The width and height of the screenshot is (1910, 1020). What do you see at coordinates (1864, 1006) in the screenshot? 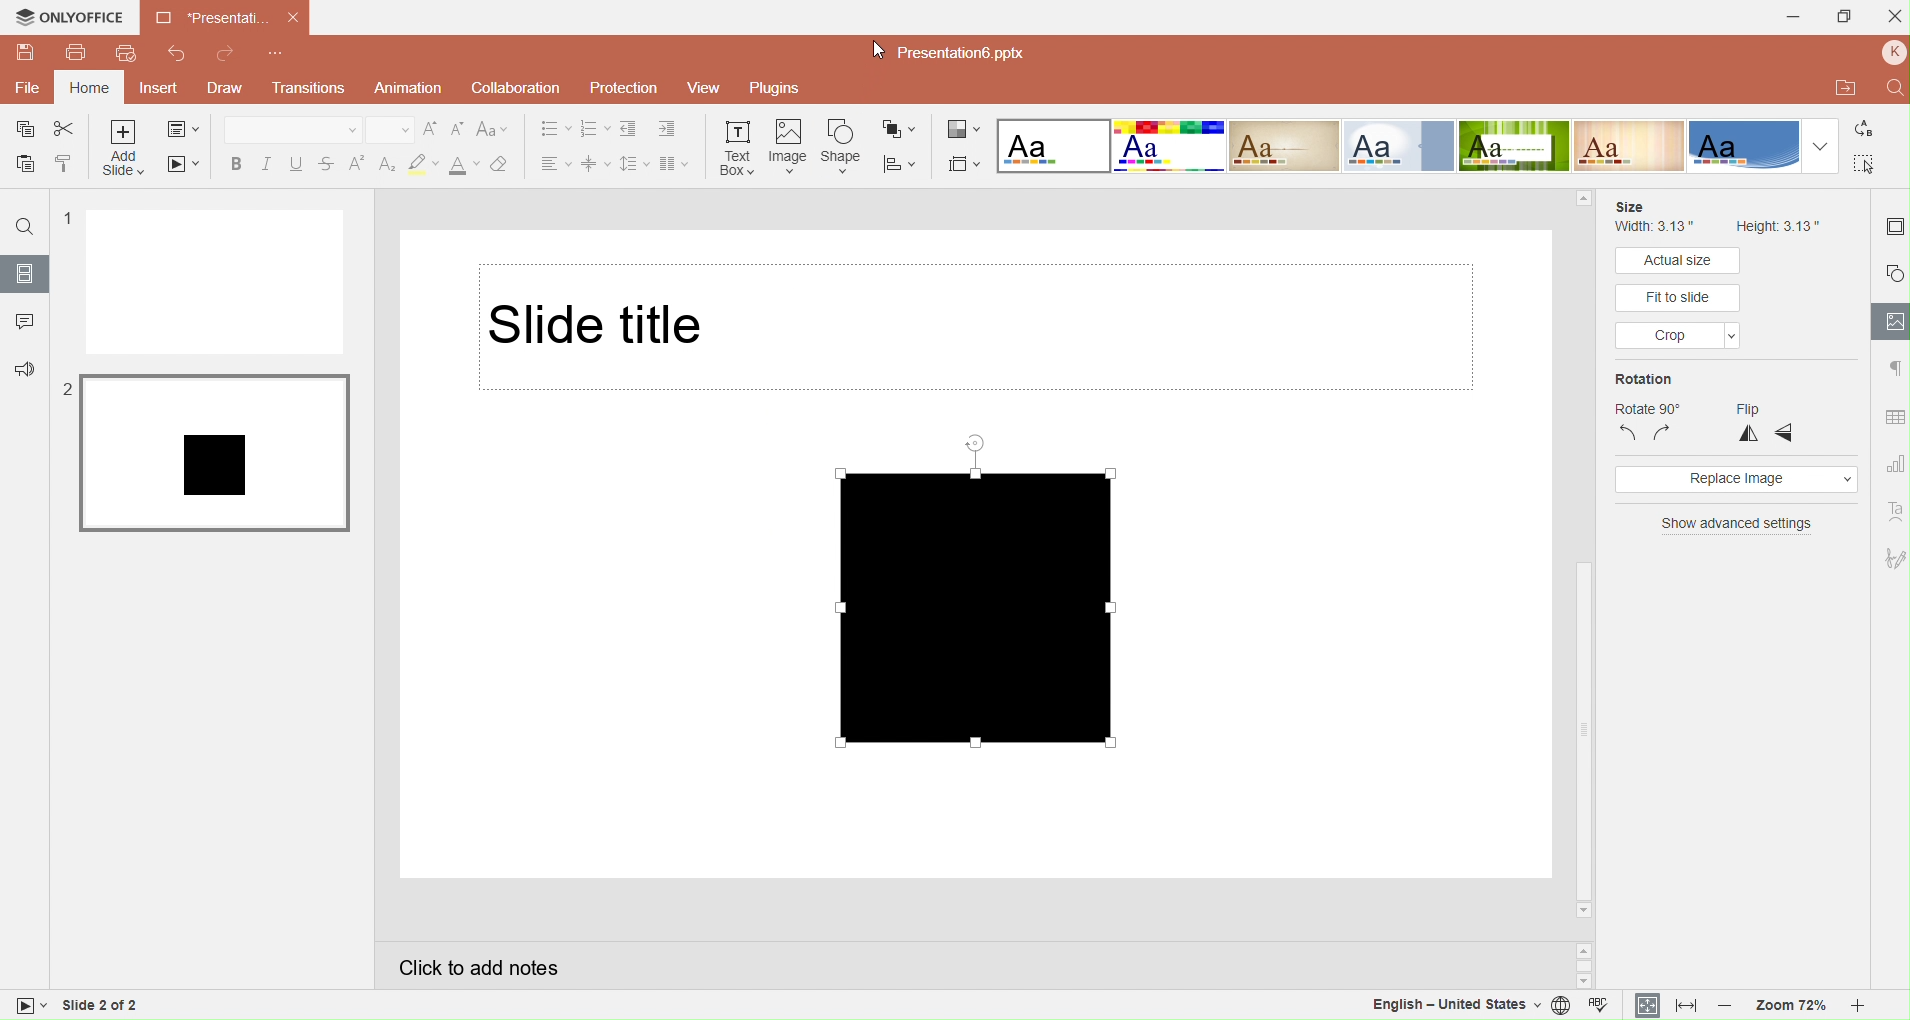
I see `Zoom in` at bounding box center [1864, 1006].